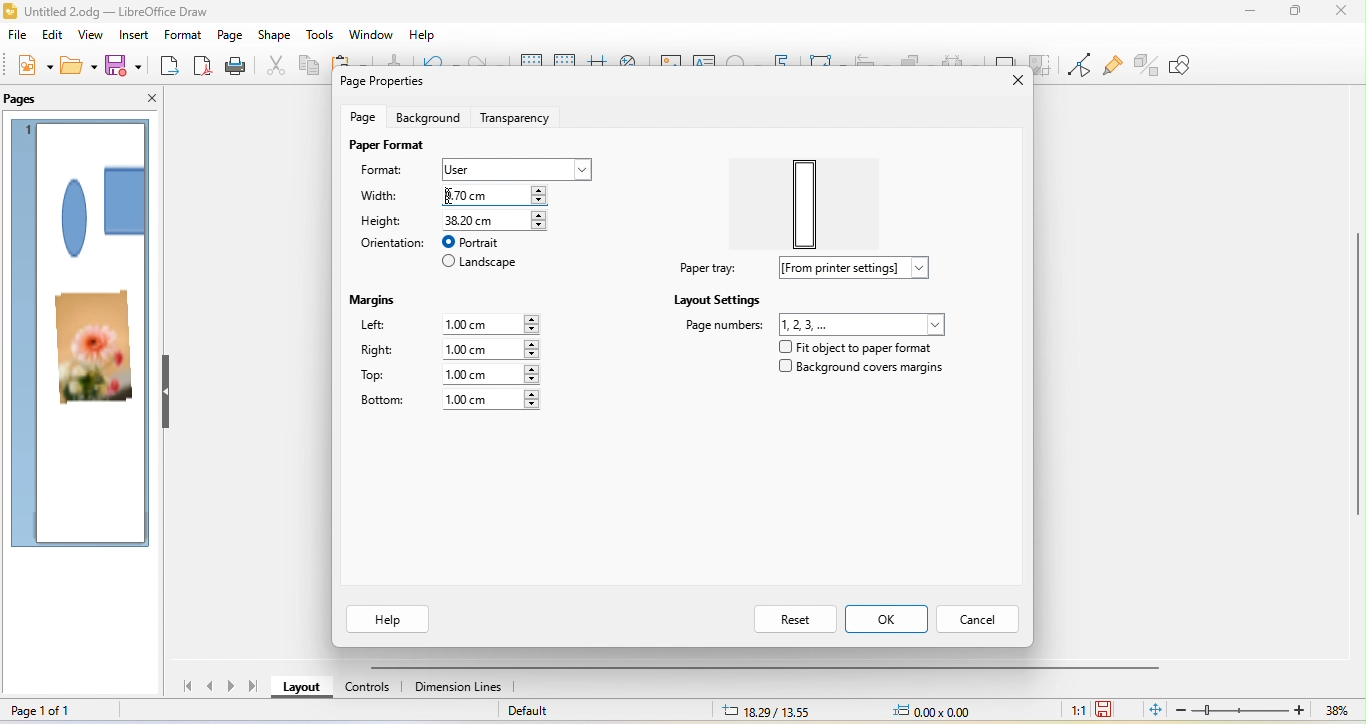 The width and height of the screenshot is (1366, 724). Describe the element at coordinates (119, 11) in the screenshot. I see `Untitled 2.odg - LibreOffice Draw` at that location.